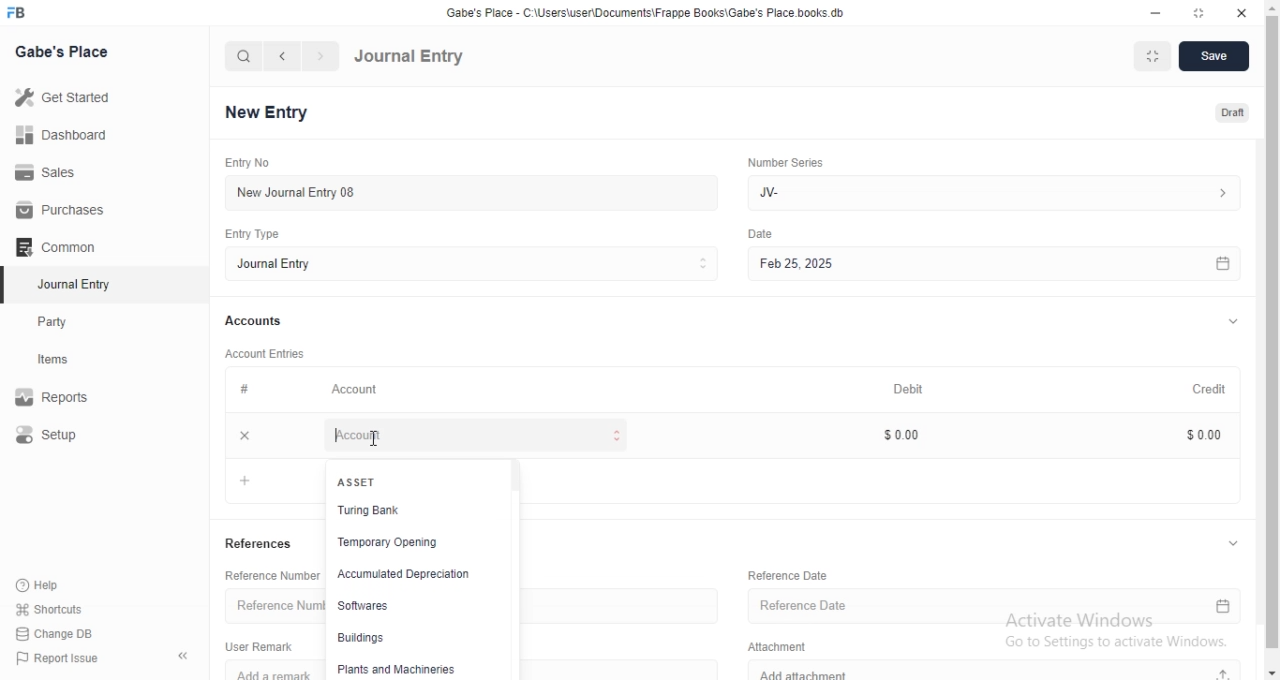 The image size is (1280, 680). What do you see at coordinates (417, 575) in the screenshot?
I see `Accumuiated Depreciation` at bounding box center [417, 575].